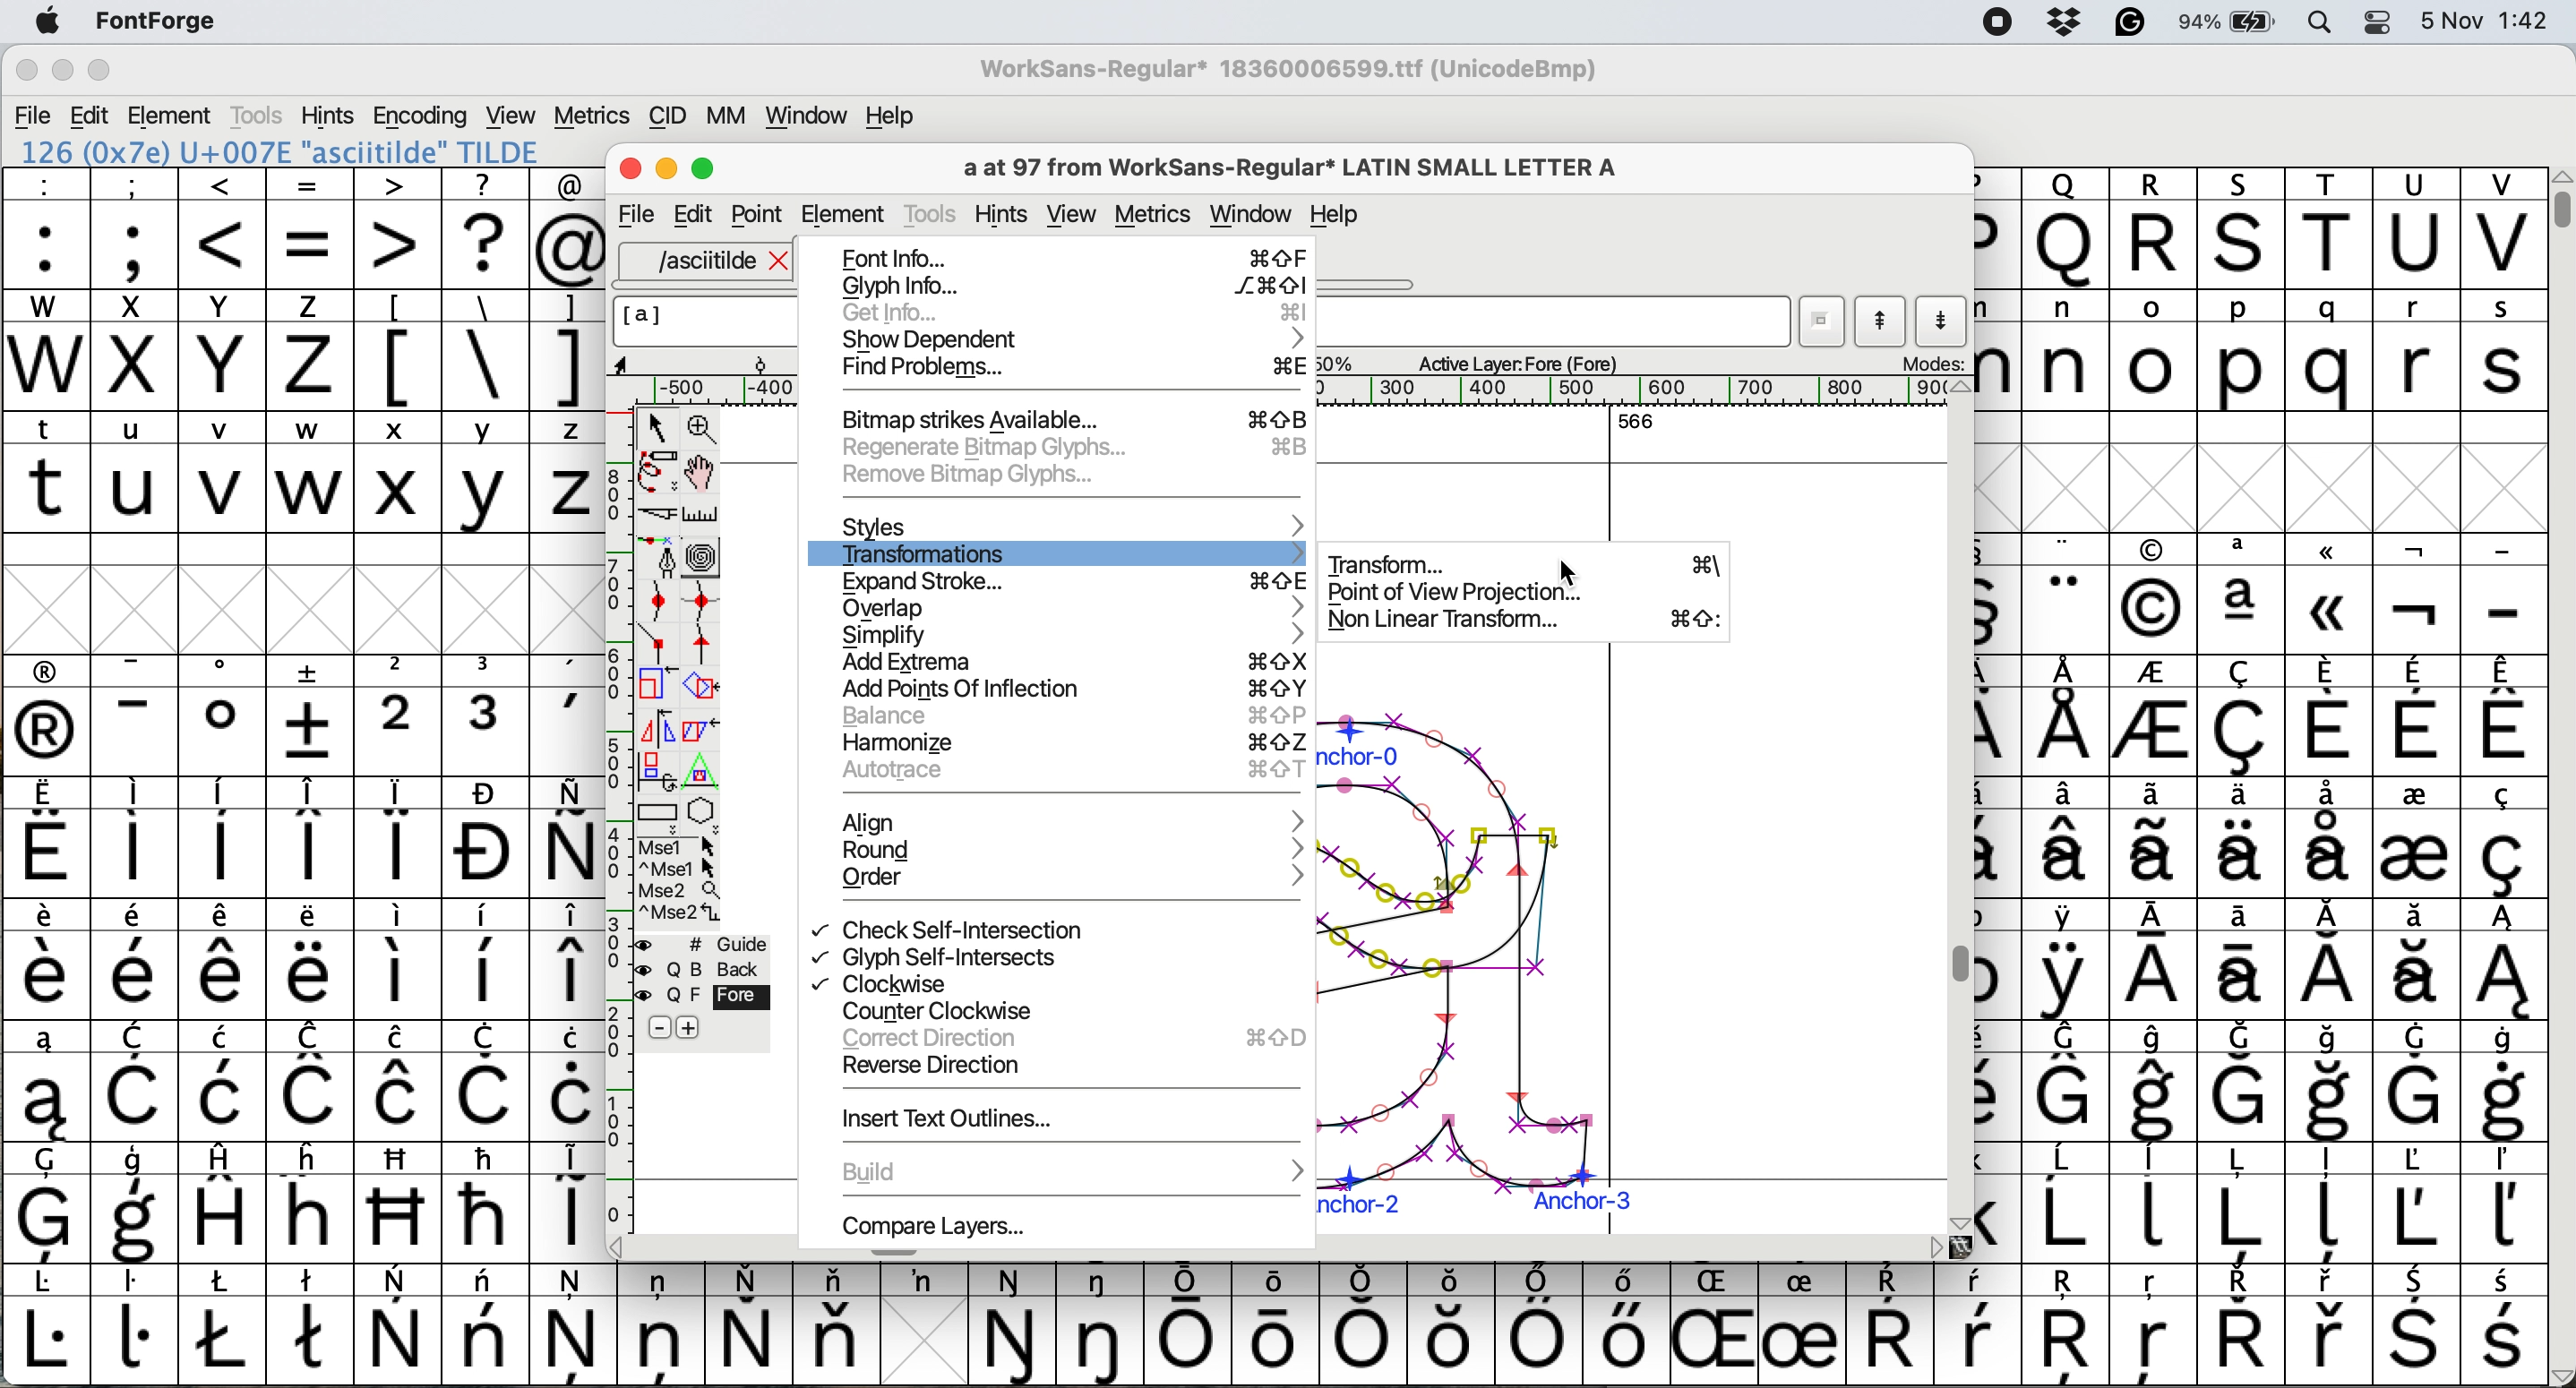 The height and width of the screenshot is (1388, 2576). What do you see at coordinates (310, 473) in the screenshot?
I see `w` at bounding box center [310, 473].